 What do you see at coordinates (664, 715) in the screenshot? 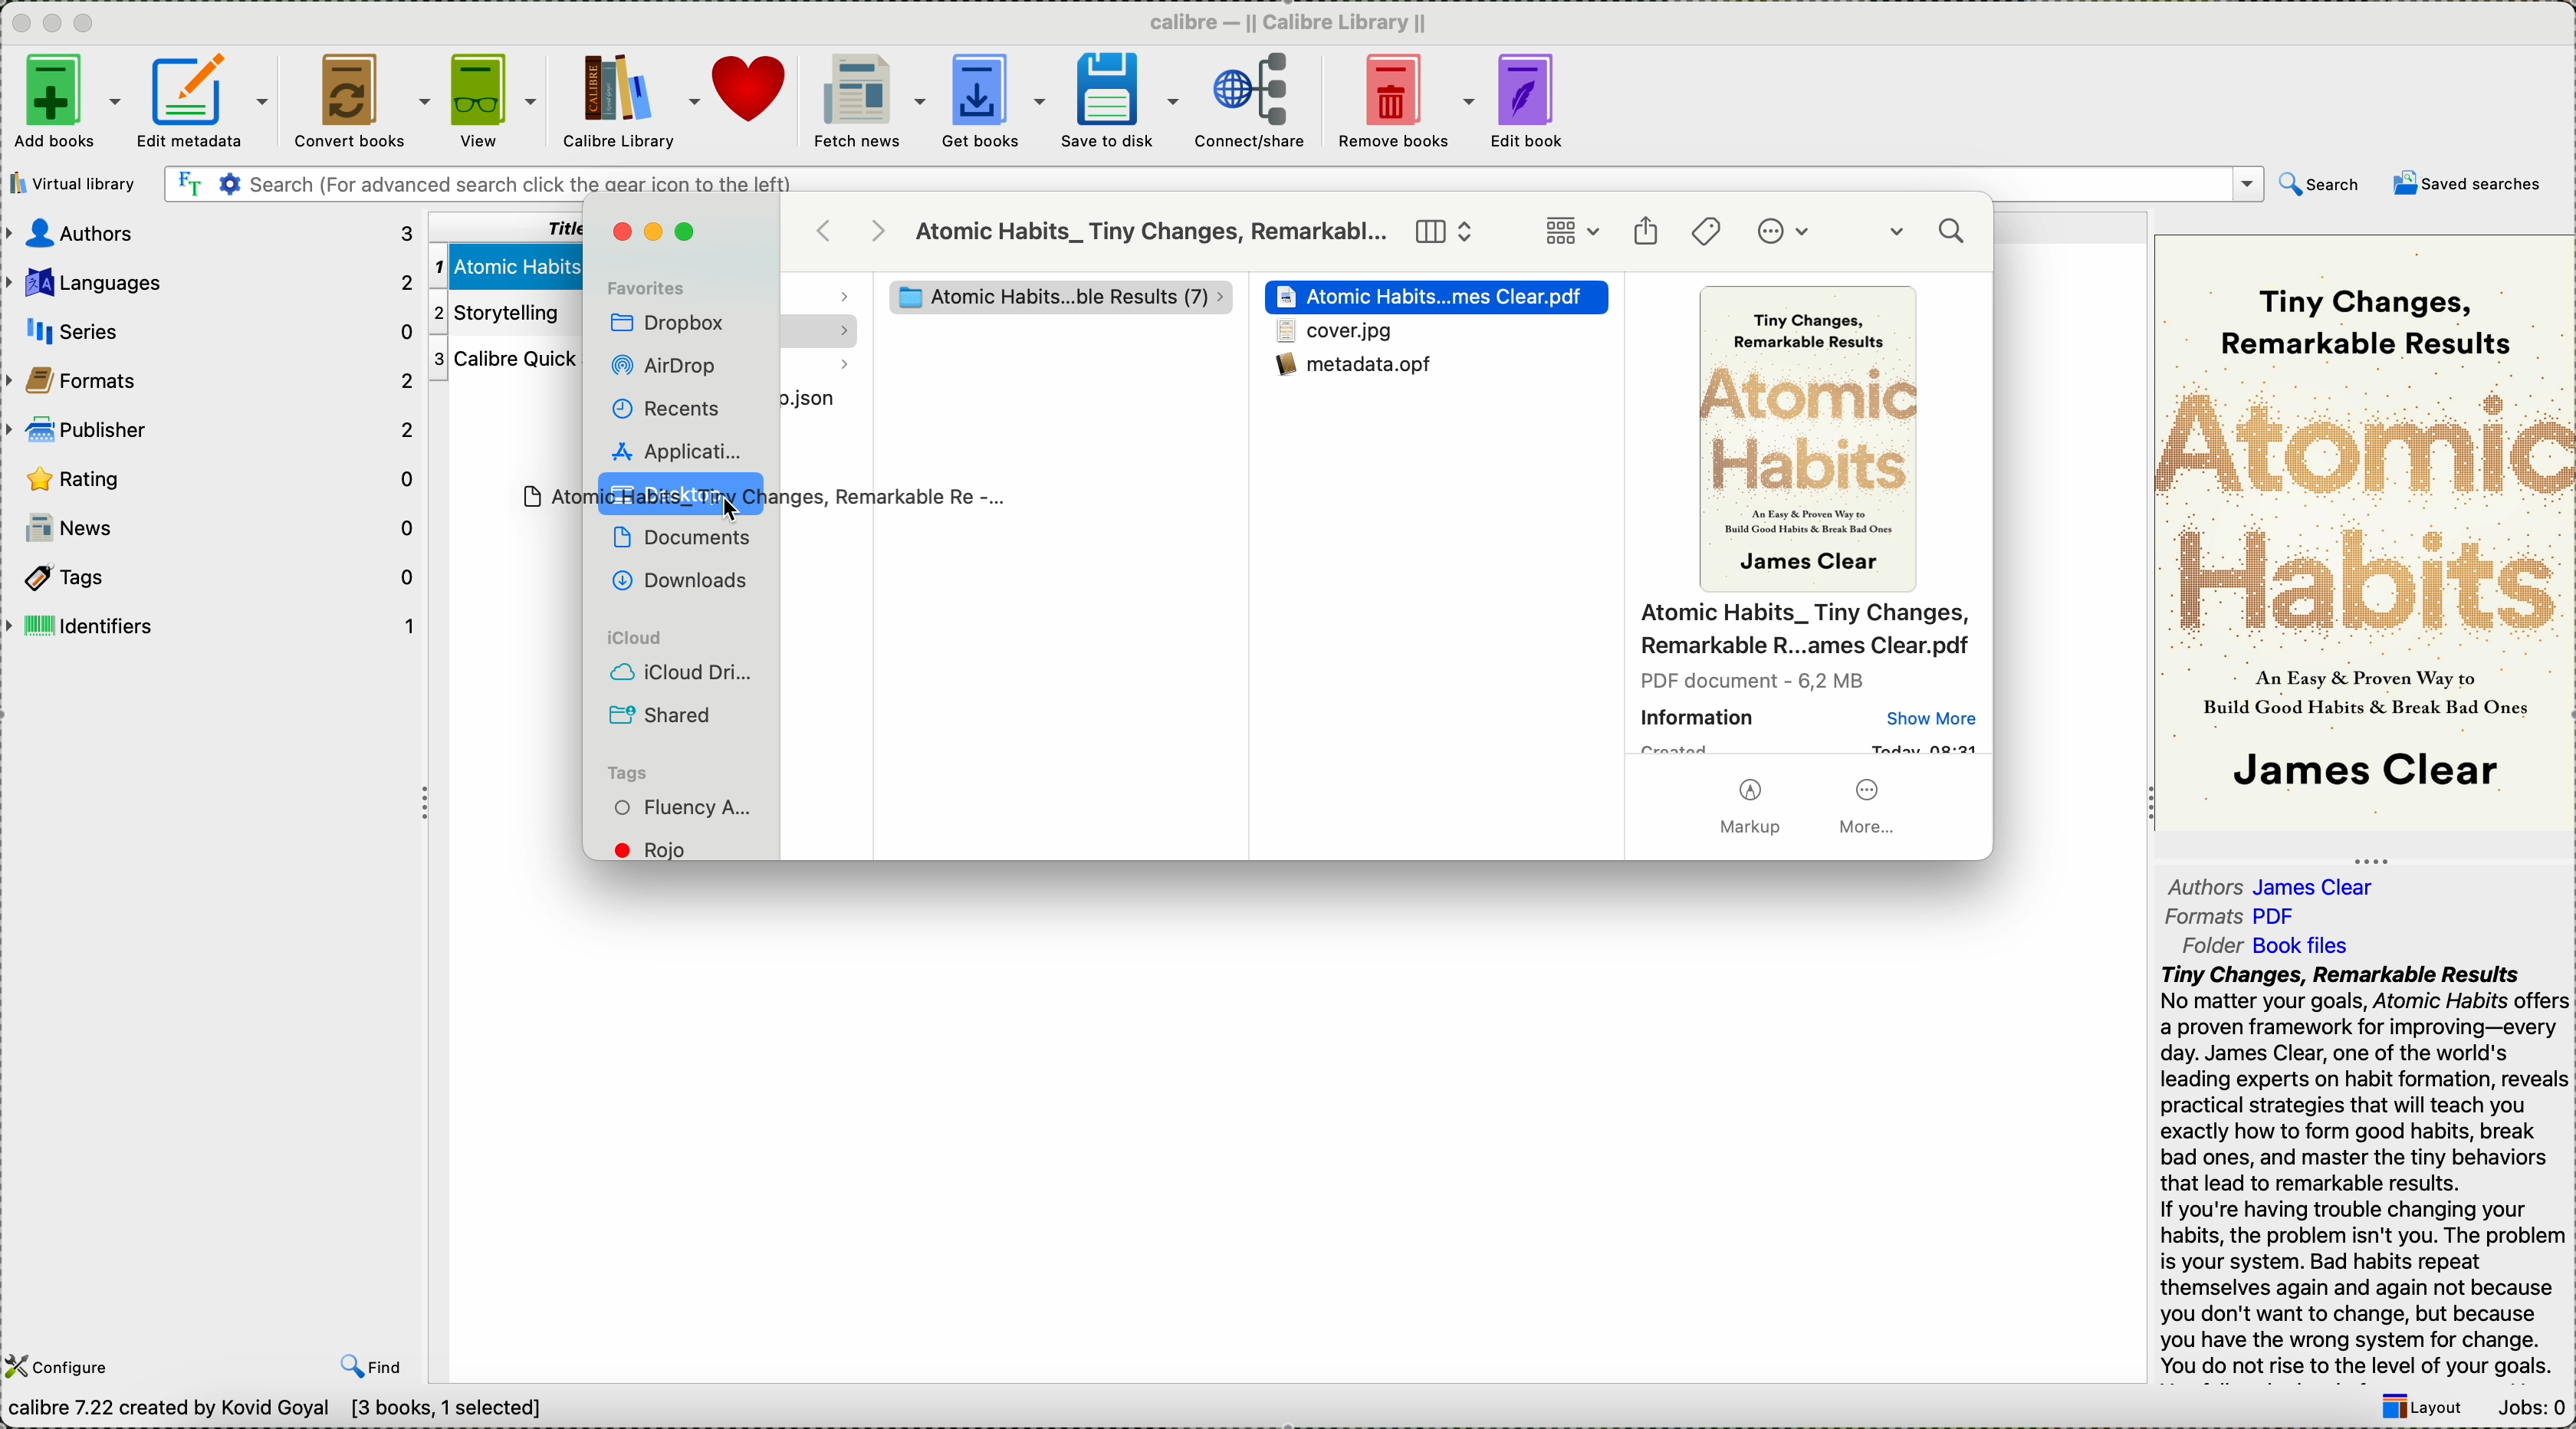
I see `shared` at bounding box center [664, 715].